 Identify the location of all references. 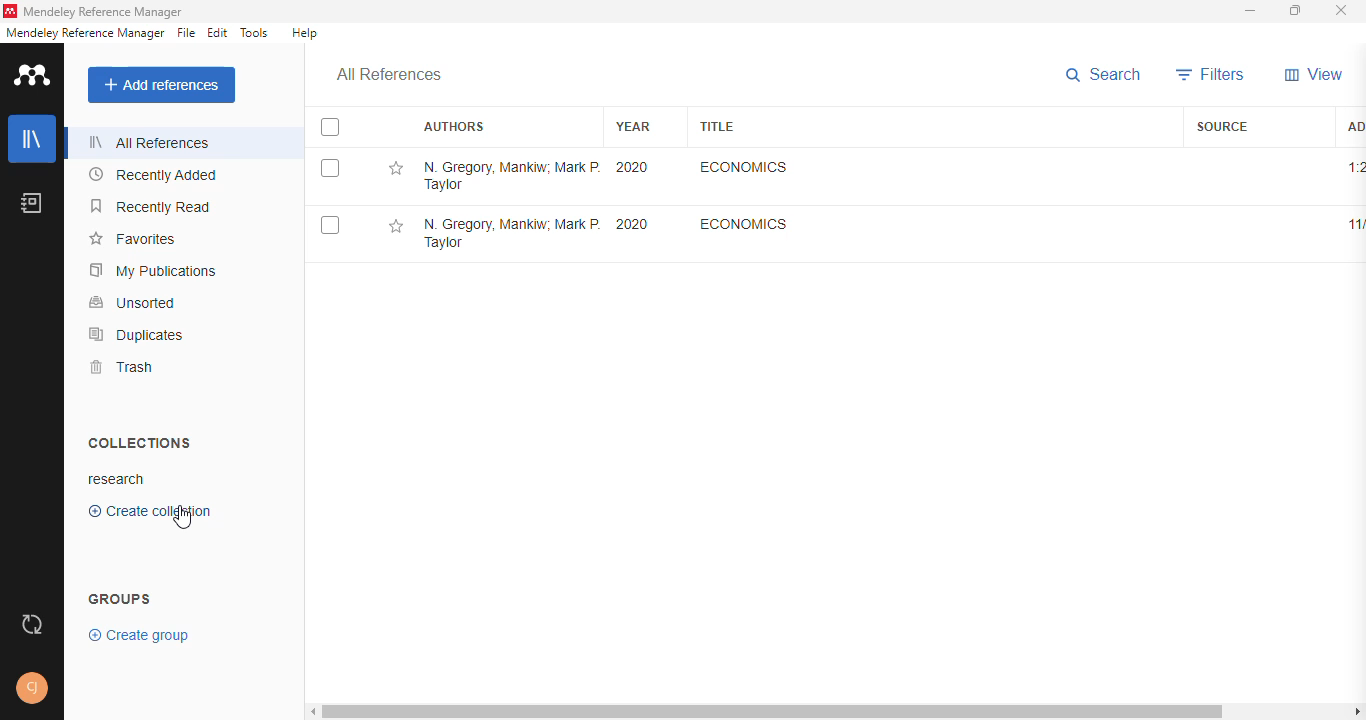
(149, 142).